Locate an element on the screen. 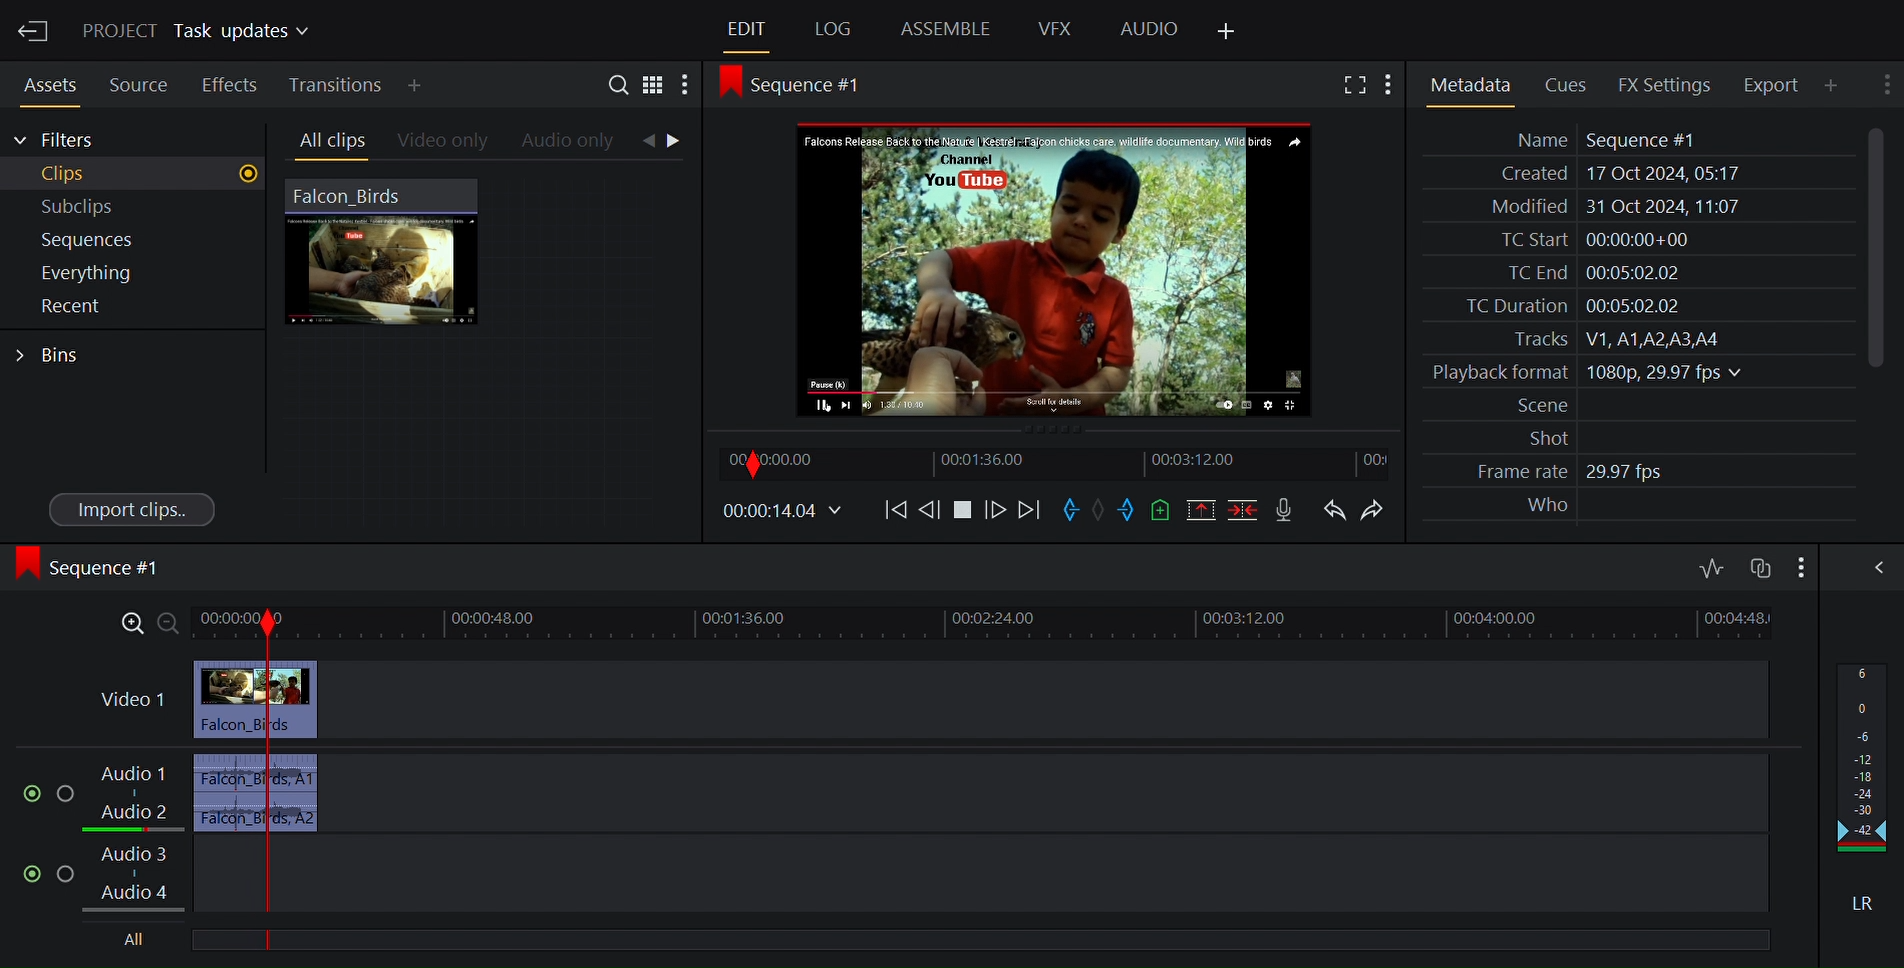 This screenshot has height=968, width=1904. Move backwards is located at coordinates (894, 513).